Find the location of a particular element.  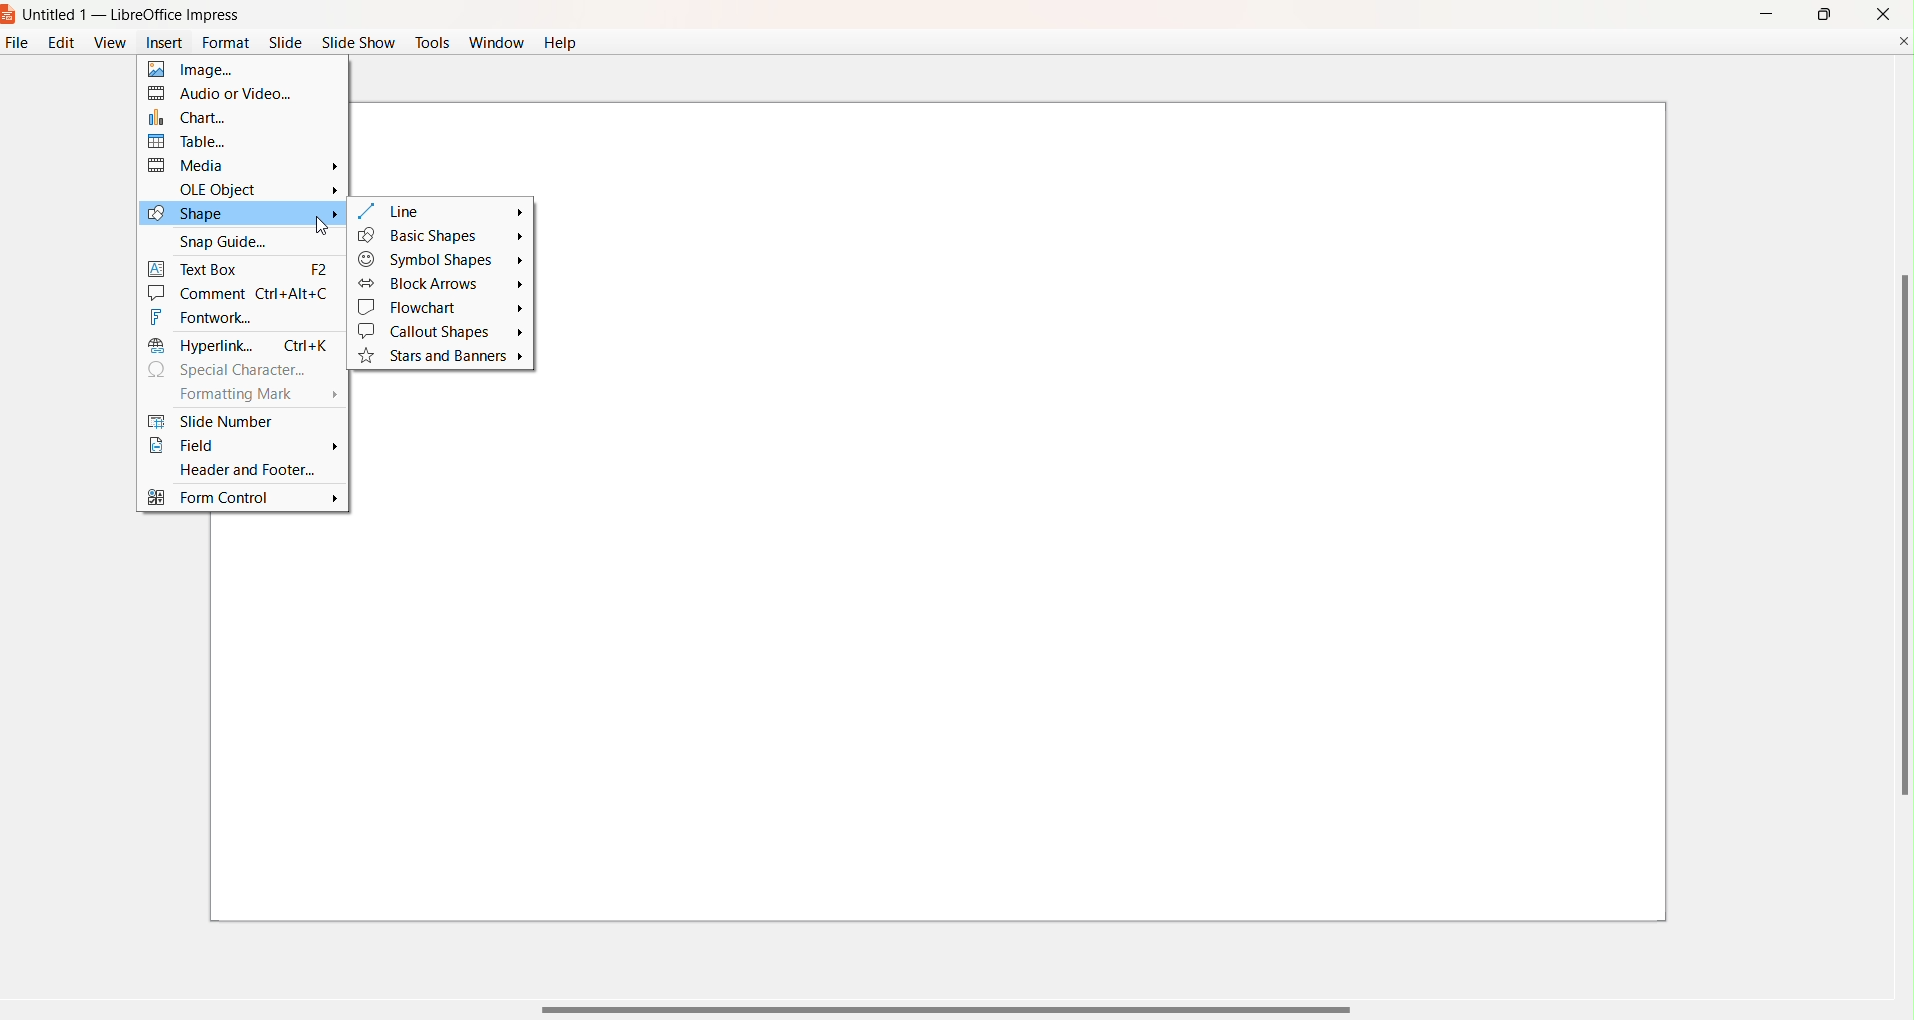

View is located at coordinates (109, 42).